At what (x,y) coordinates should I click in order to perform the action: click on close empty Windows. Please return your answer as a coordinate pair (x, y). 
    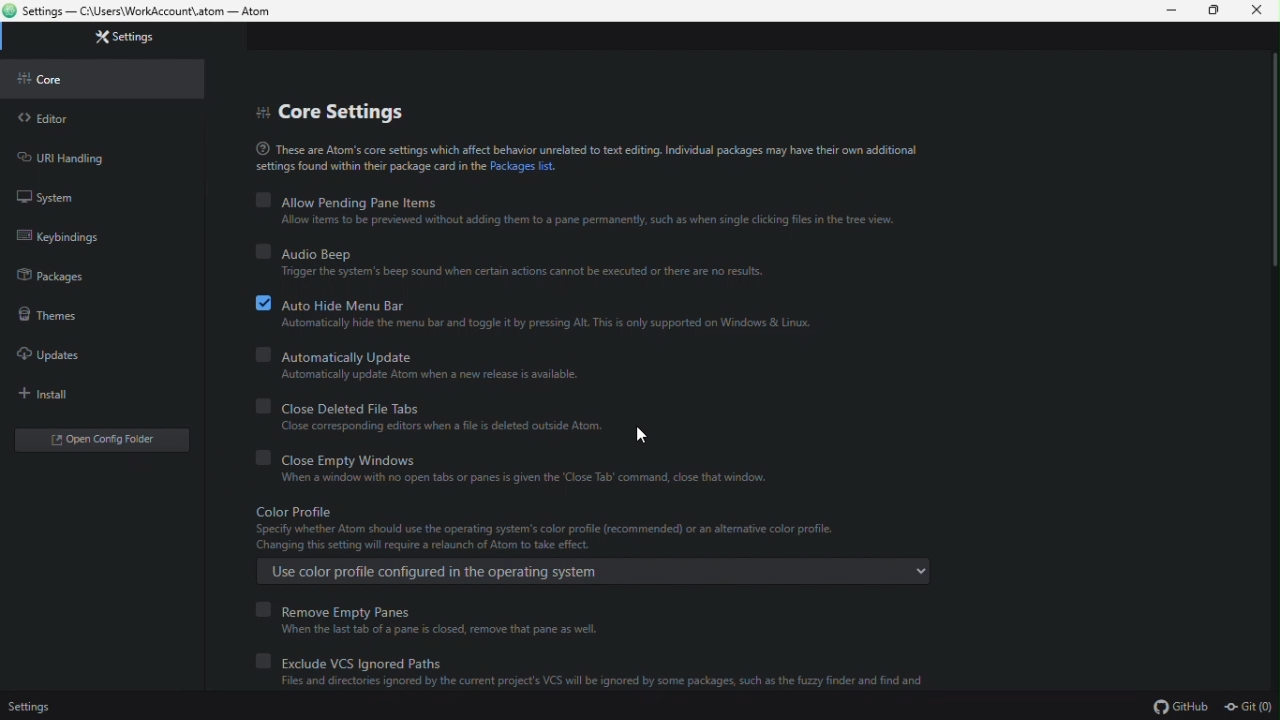
    Looking at the image, I should click on (511, 466).